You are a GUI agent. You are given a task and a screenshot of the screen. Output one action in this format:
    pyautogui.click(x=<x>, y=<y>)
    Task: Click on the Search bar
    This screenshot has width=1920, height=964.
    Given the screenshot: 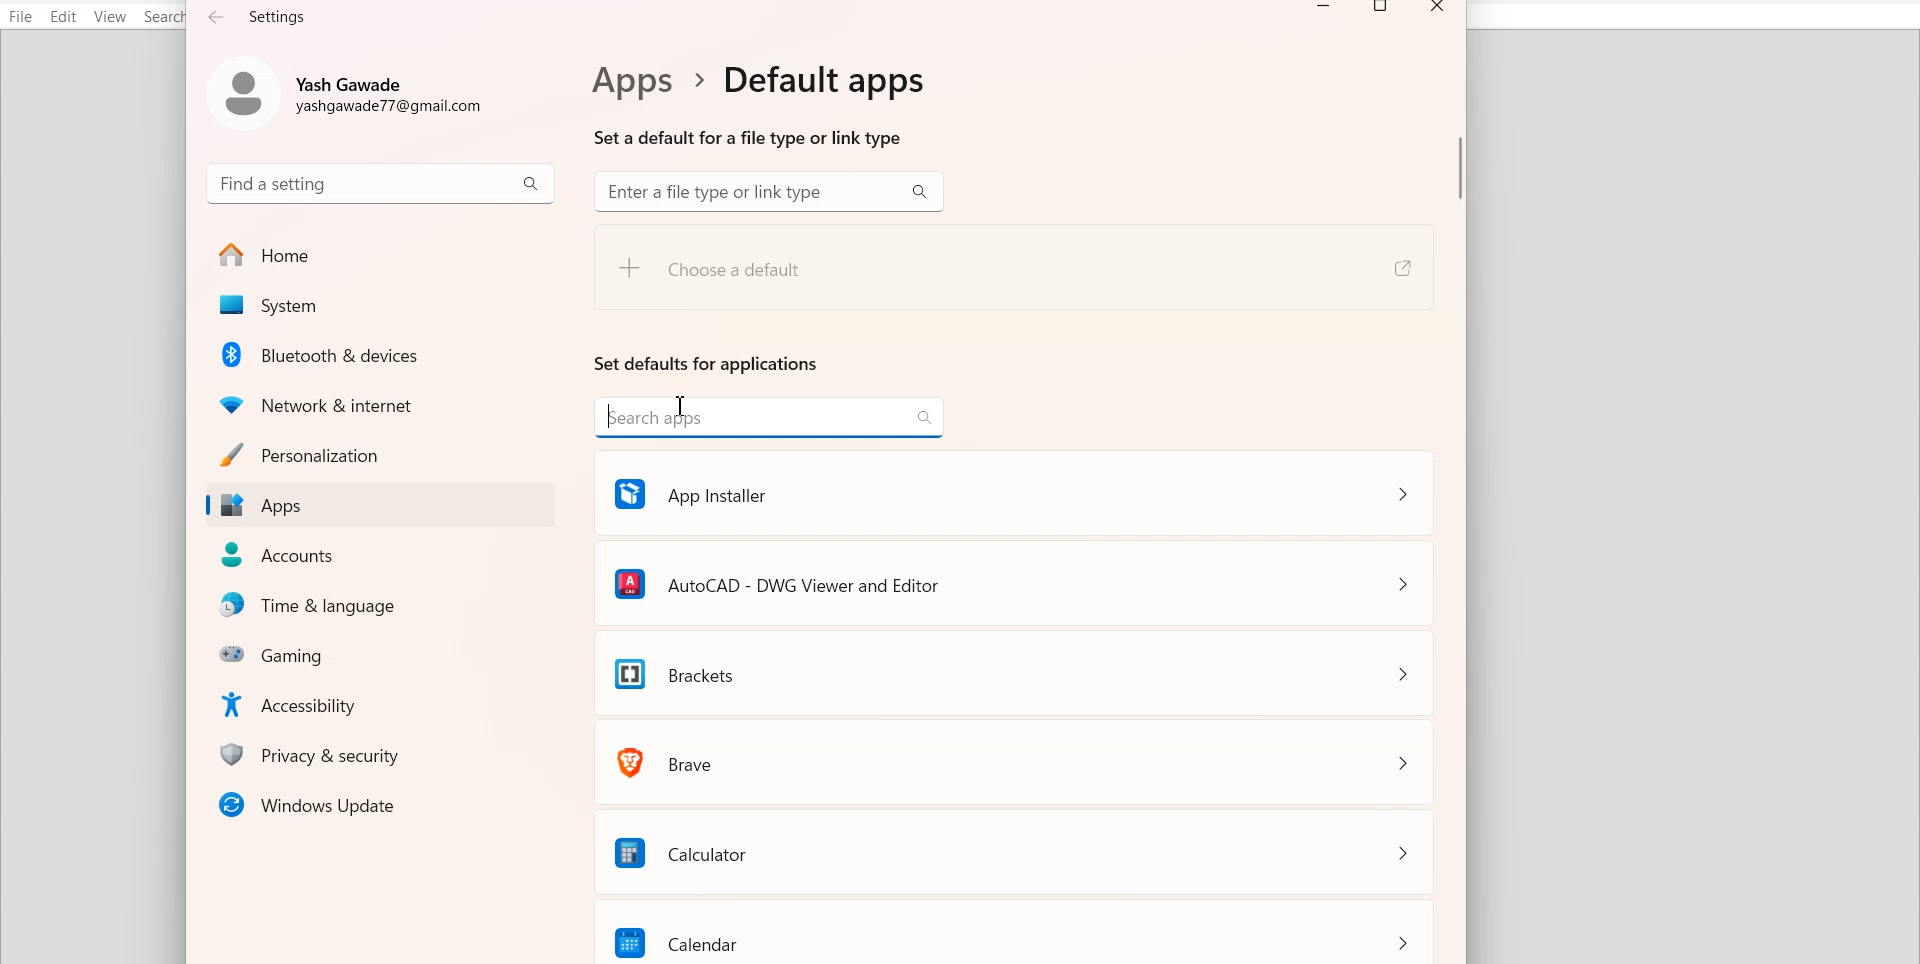 What is the action you would take?
    pyautogui.click(x=768, y=192)
    